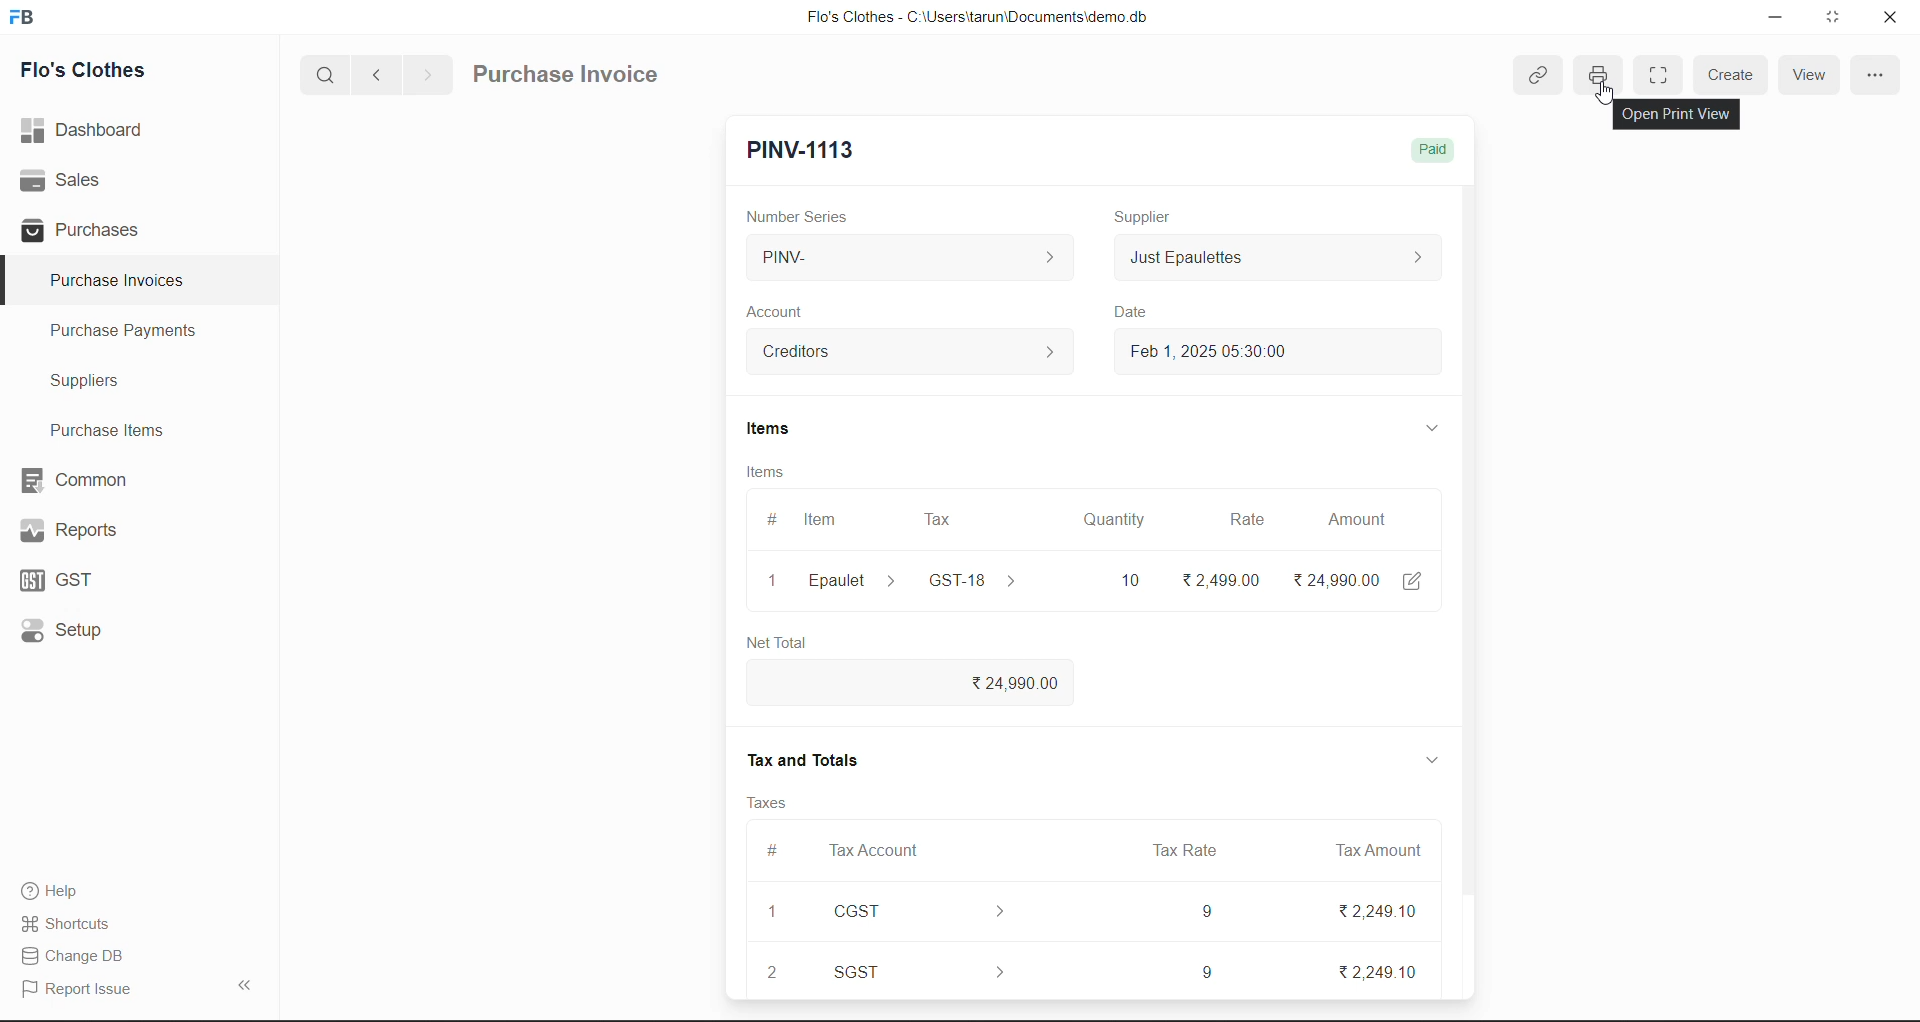 This screenshot has height=1022, width=1920. What do you see at coordinates (1000, 684) in the screenshot?
I see `₹24,990.00` at bounding box center [1000, 684].